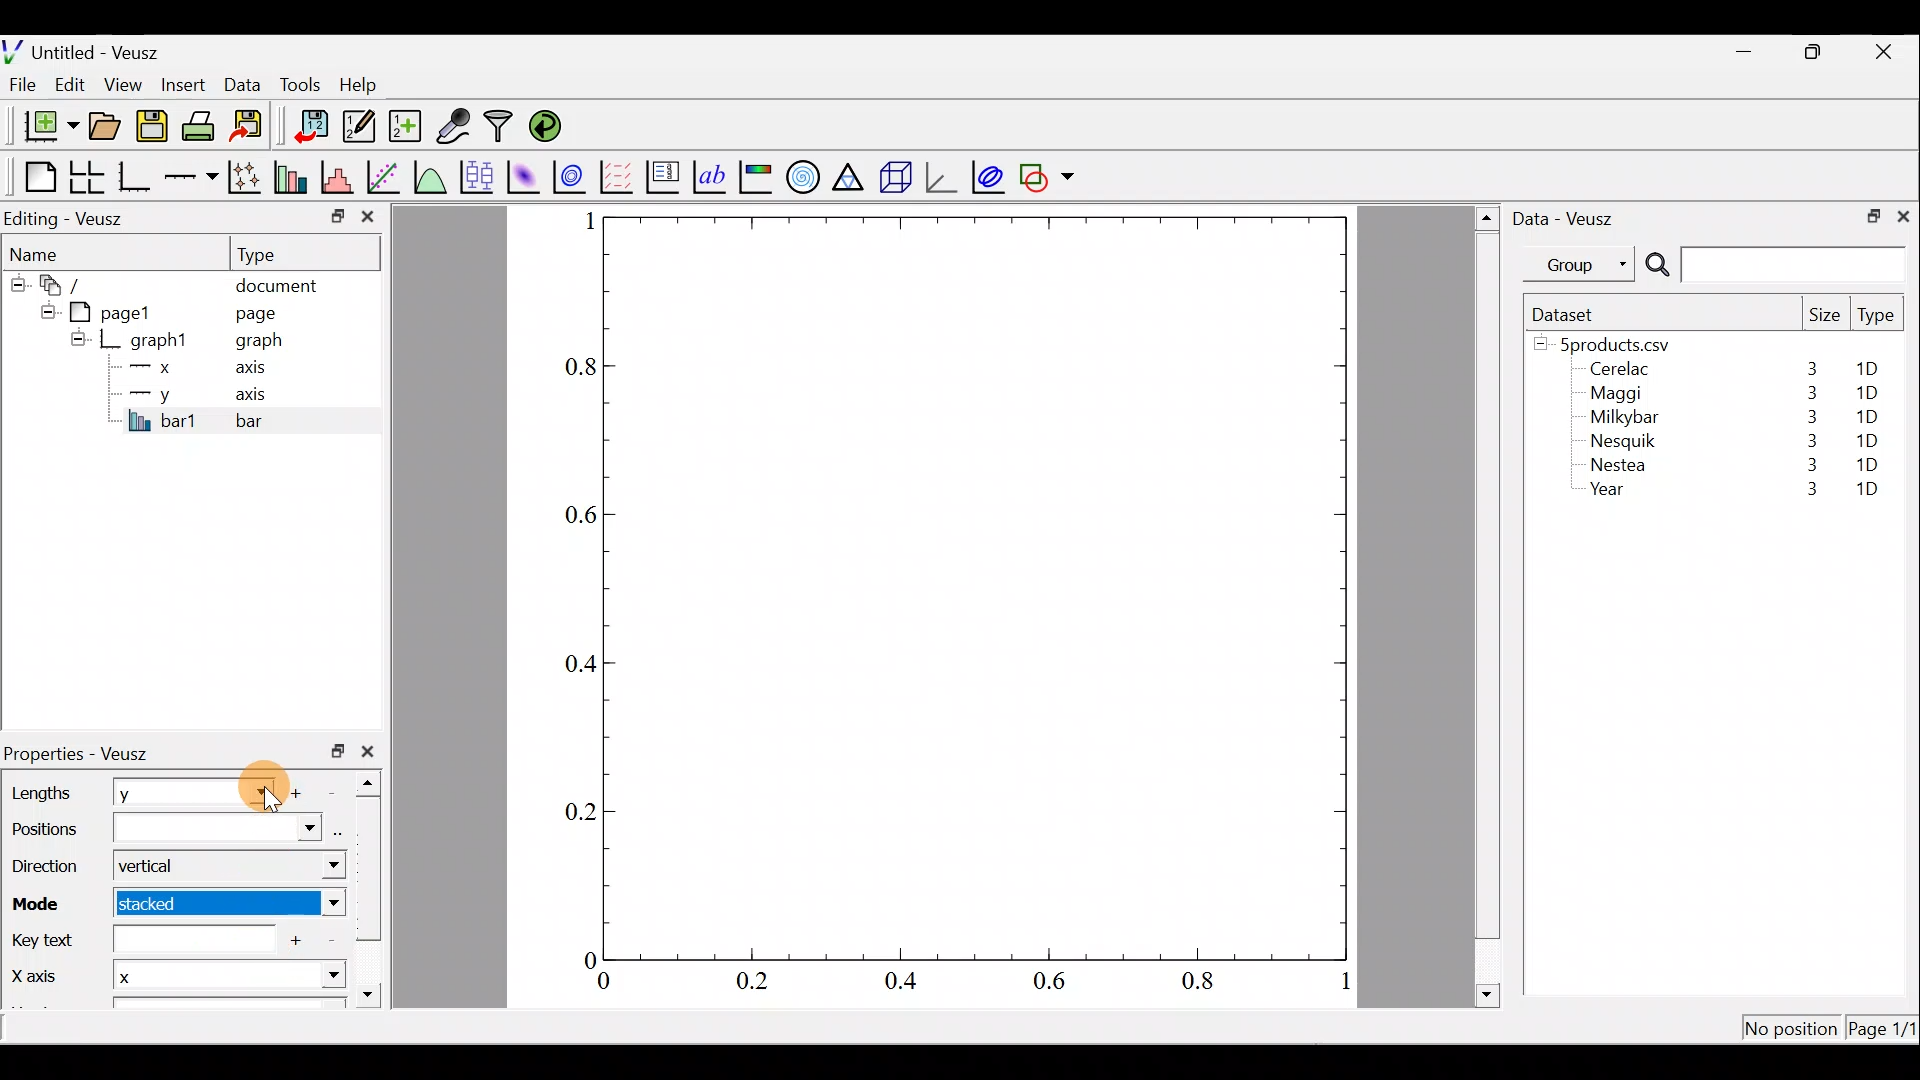  What do you see at coordinates (1808, 440) in the screenshot?
I see `3` at bounding box center [1808, 440].